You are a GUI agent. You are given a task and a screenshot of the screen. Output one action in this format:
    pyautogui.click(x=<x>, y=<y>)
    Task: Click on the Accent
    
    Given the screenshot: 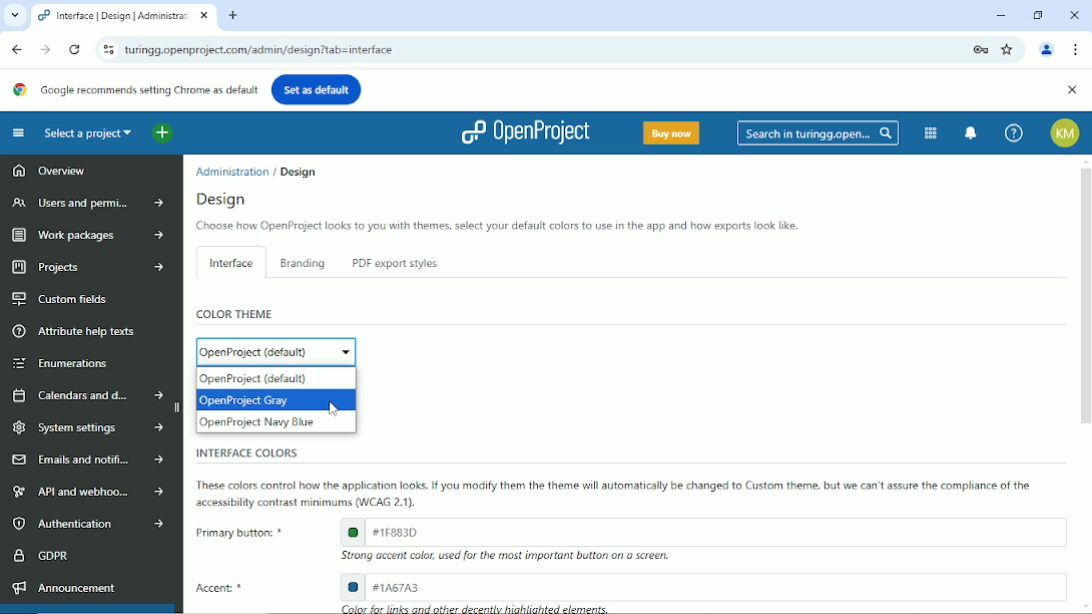 What is the action you would take?
    pyautogui.click(x=225, y=589)
    